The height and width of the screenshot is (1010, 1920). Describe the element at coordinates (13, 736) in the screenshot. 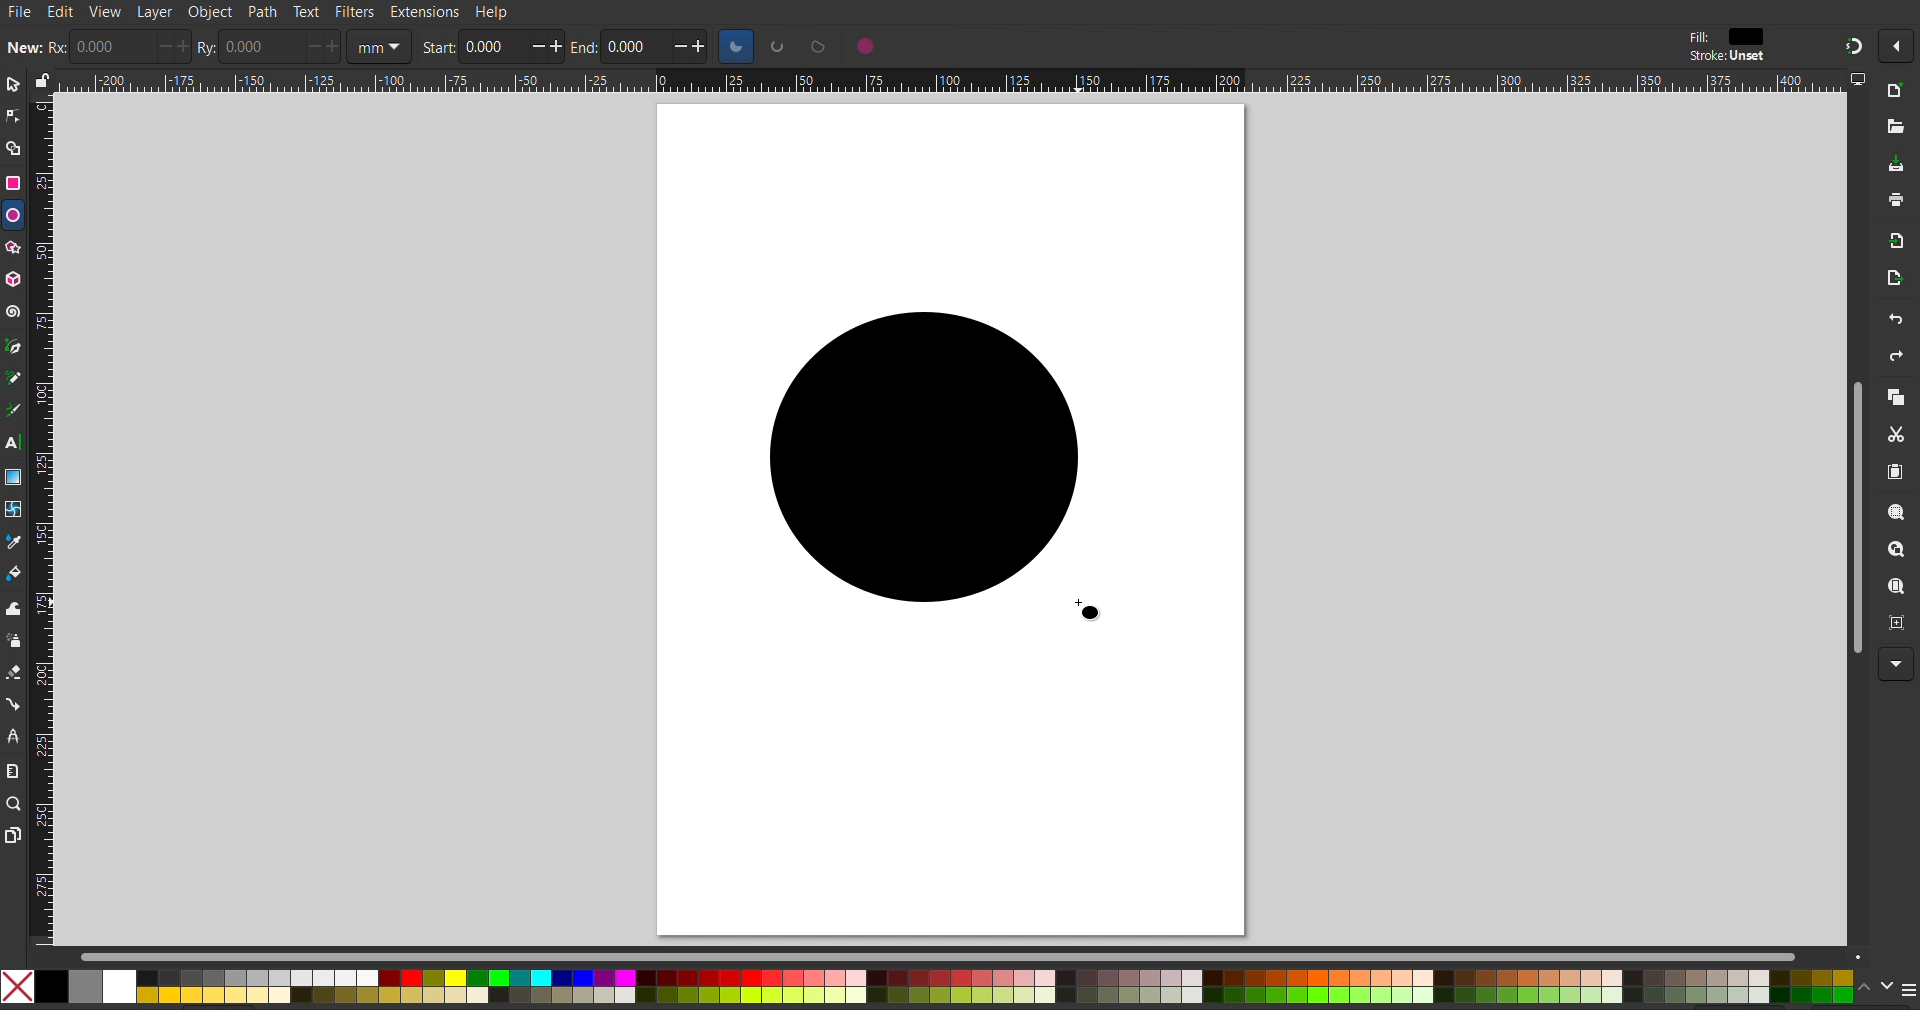

I see `LPE Tool` at that location.